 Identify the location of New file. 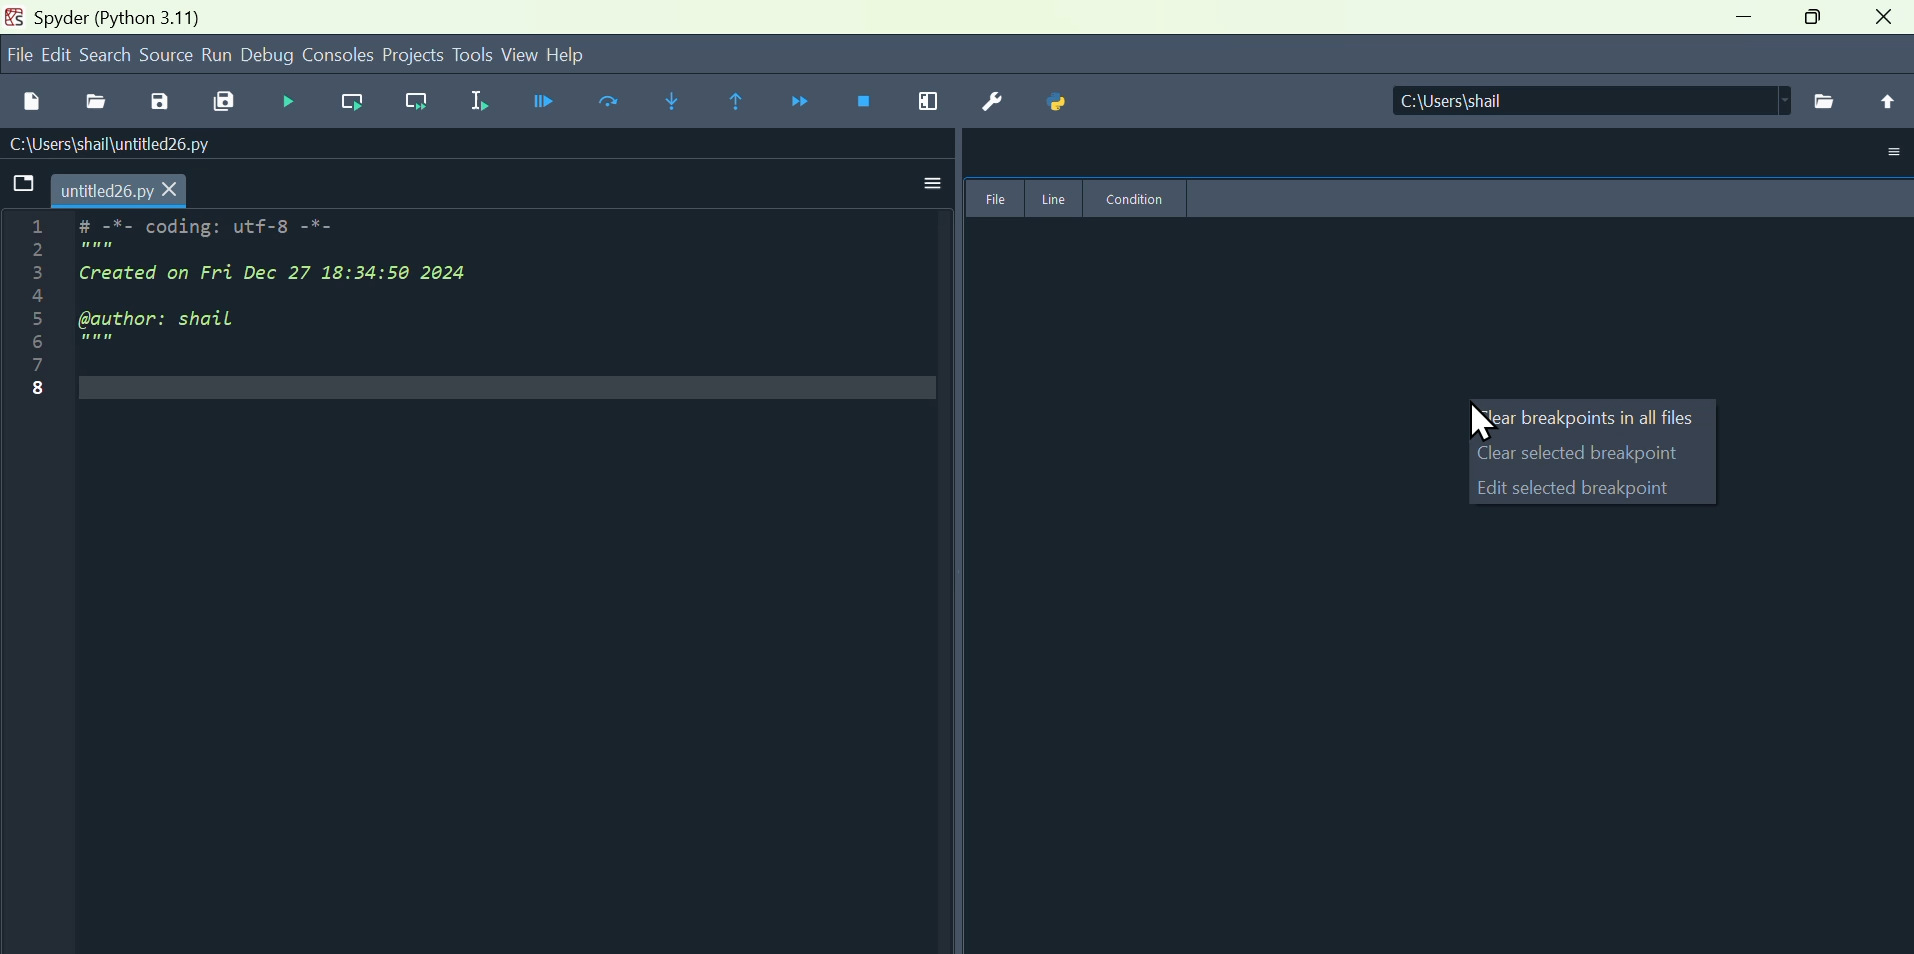
(30, 104).